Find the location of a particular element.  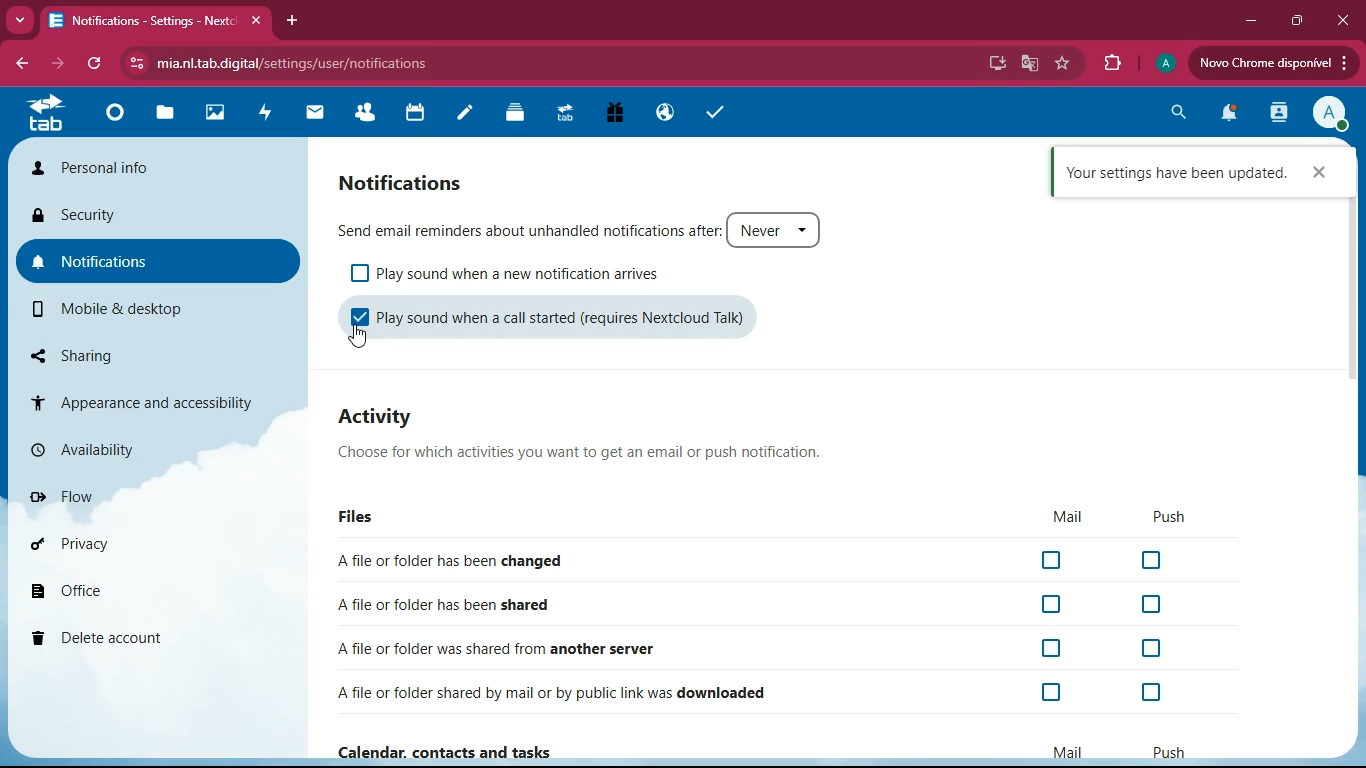

mail is located at coordinates (1066, 518).